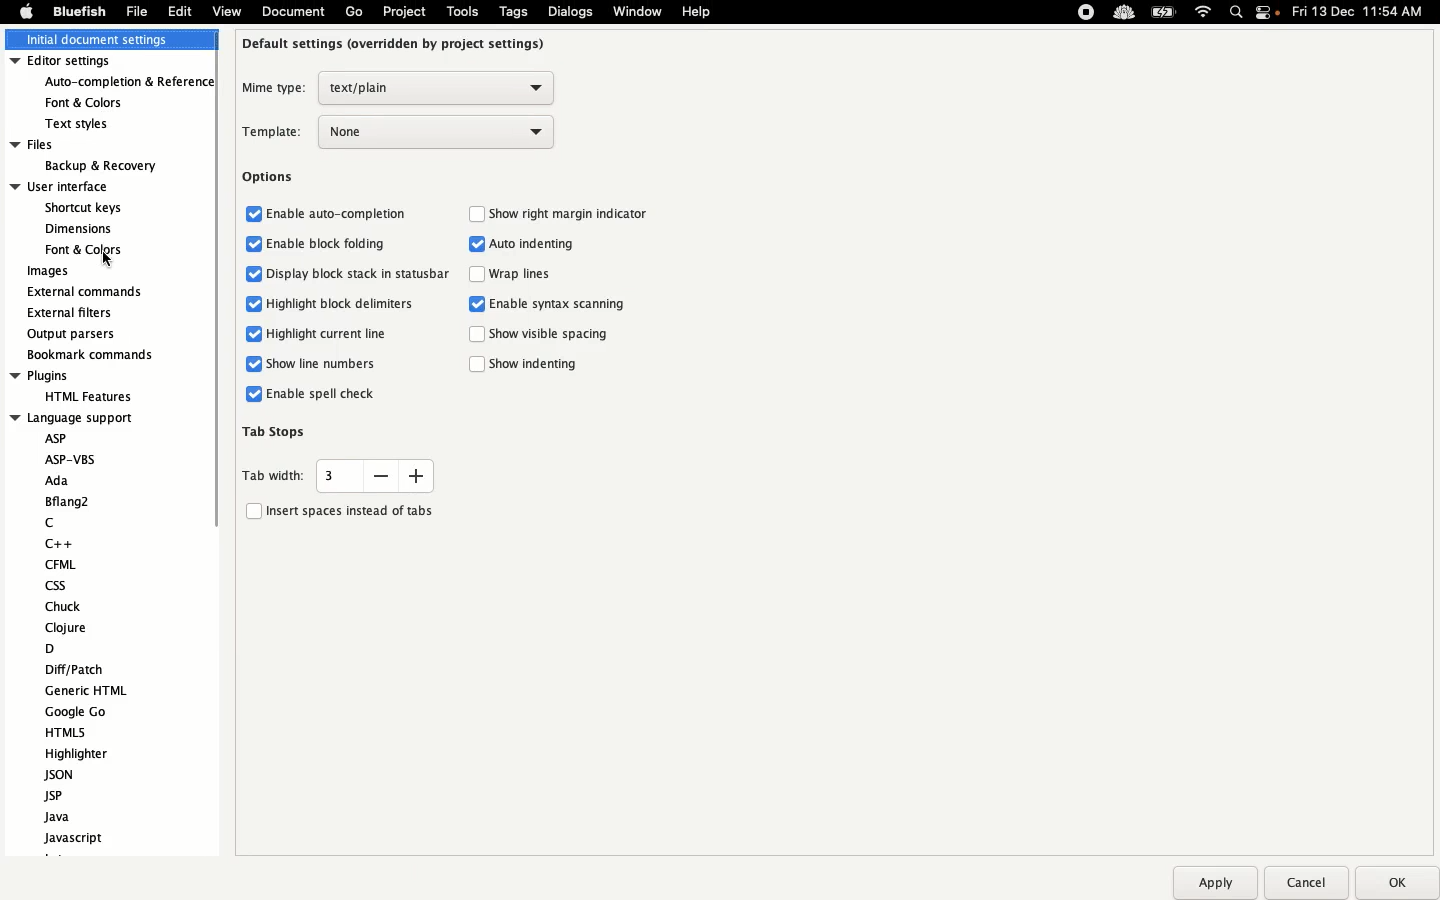 This screenshot has height=900, width=1440. Describe the element at coordinates (697, 11) in the screenshot. I see `Help` at that location.